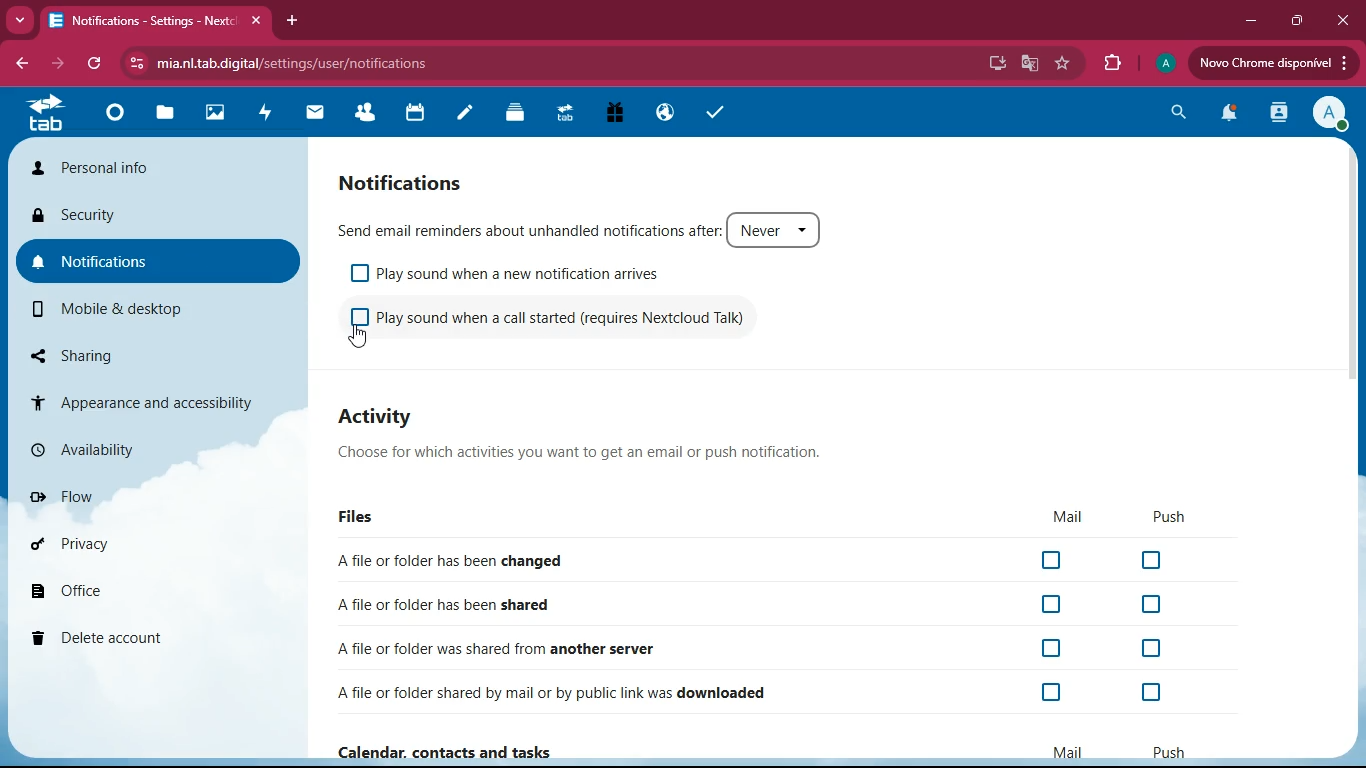  What do you see at coordinates (1066, 518) in the screenshot?
I see `mail` at bounding box center [1066, 518].